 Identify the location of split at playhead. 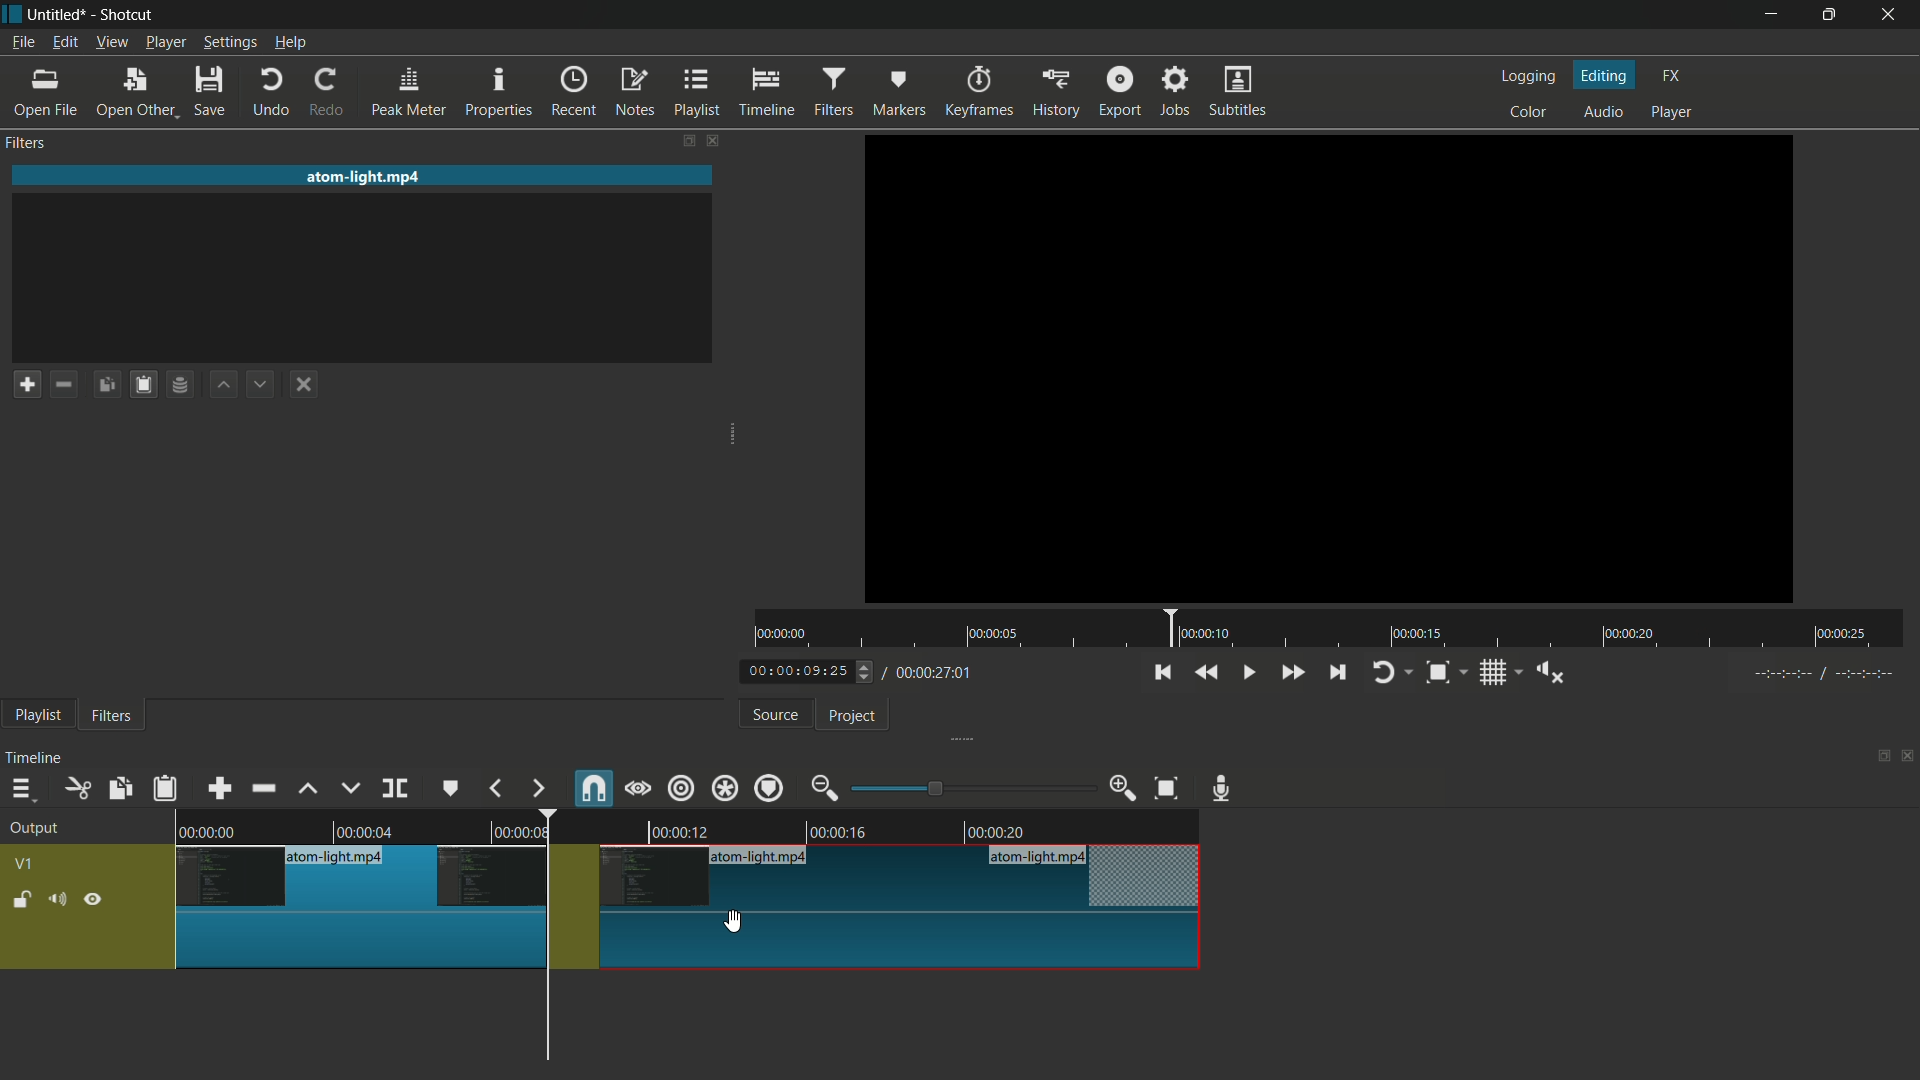
(395, 788).